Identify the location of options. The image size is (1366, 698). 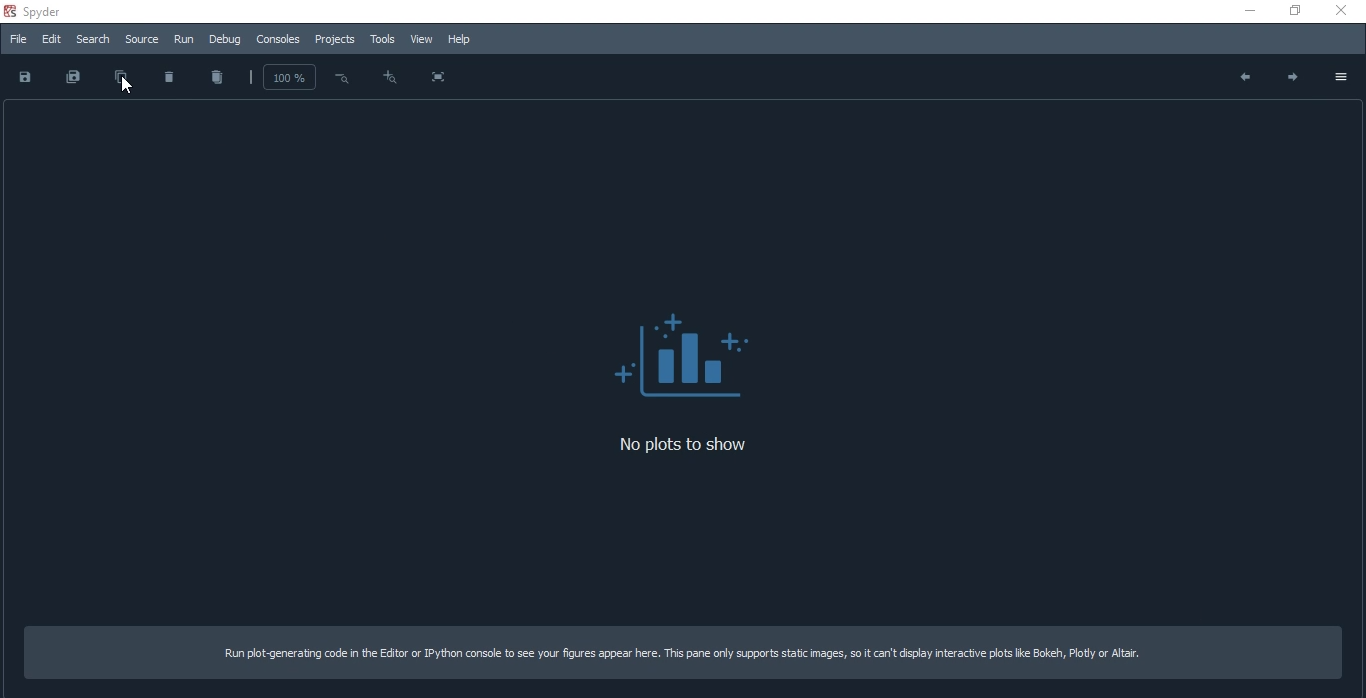
(1338, 76).